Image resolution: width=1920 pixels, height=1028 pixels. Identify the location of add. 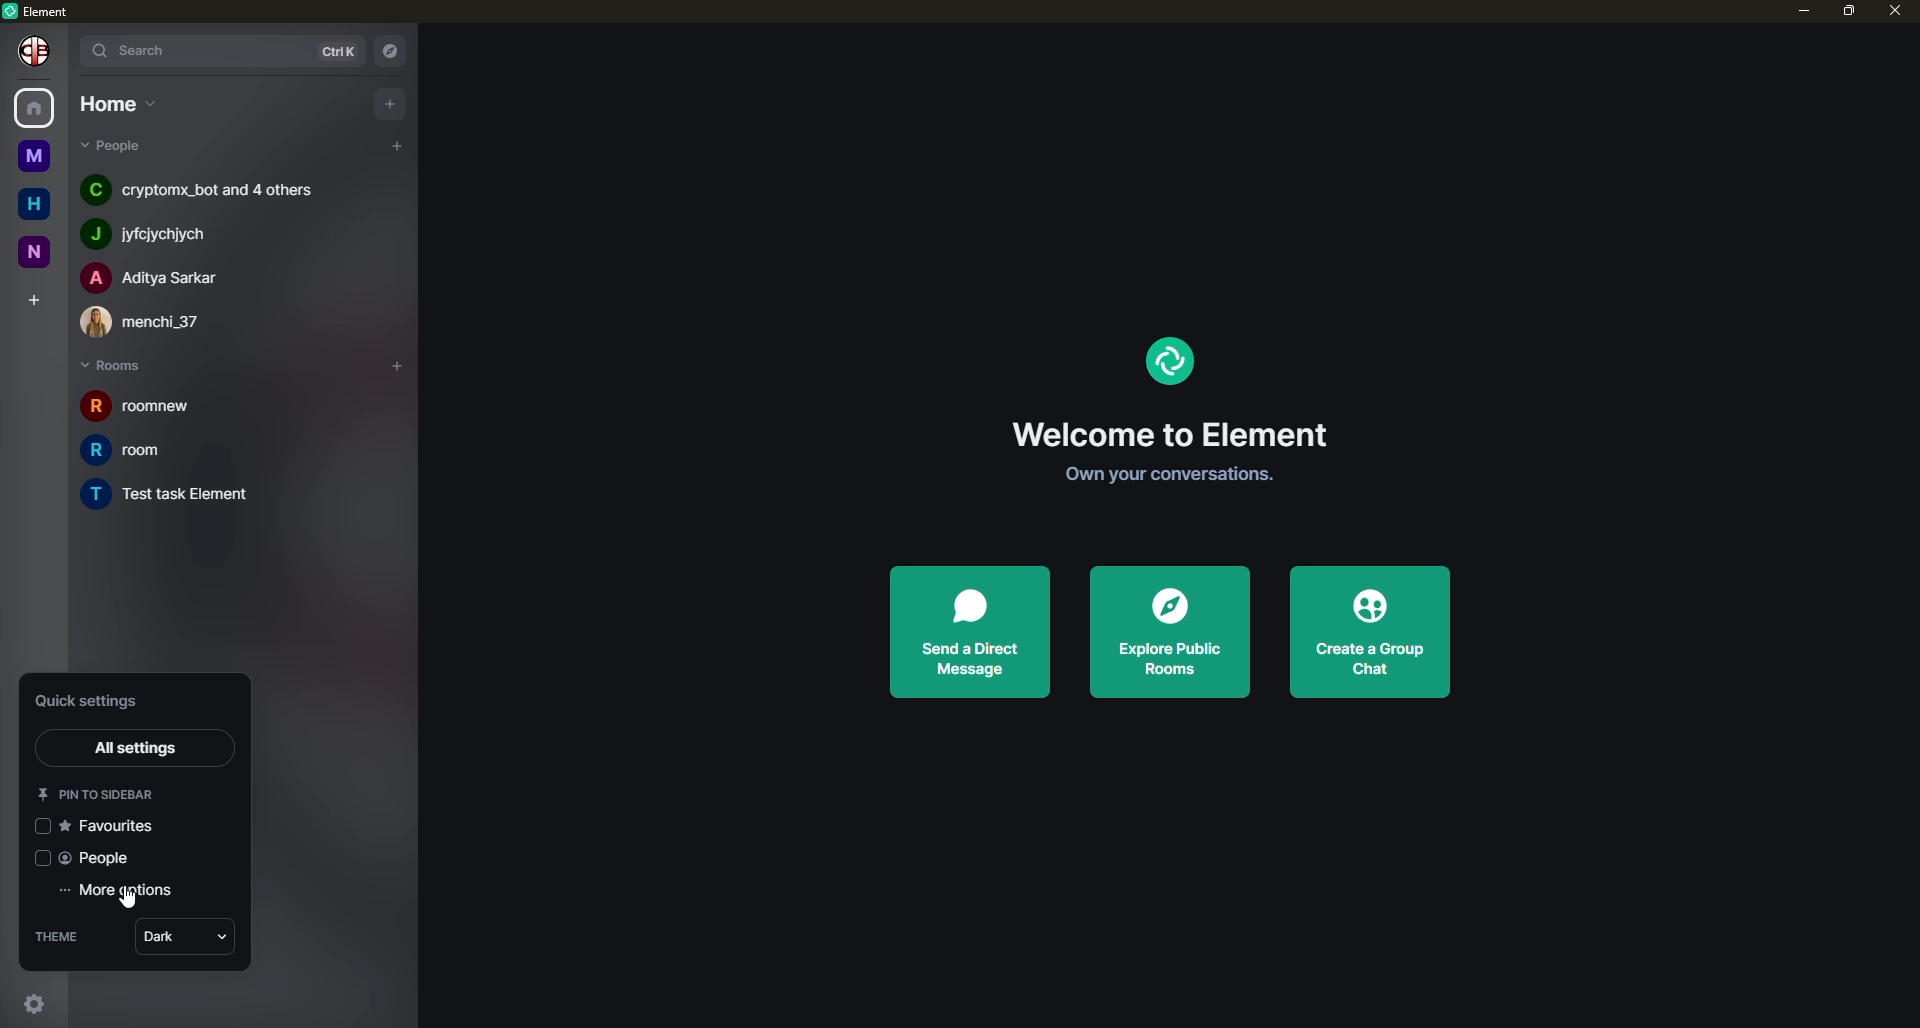
(394, 143).